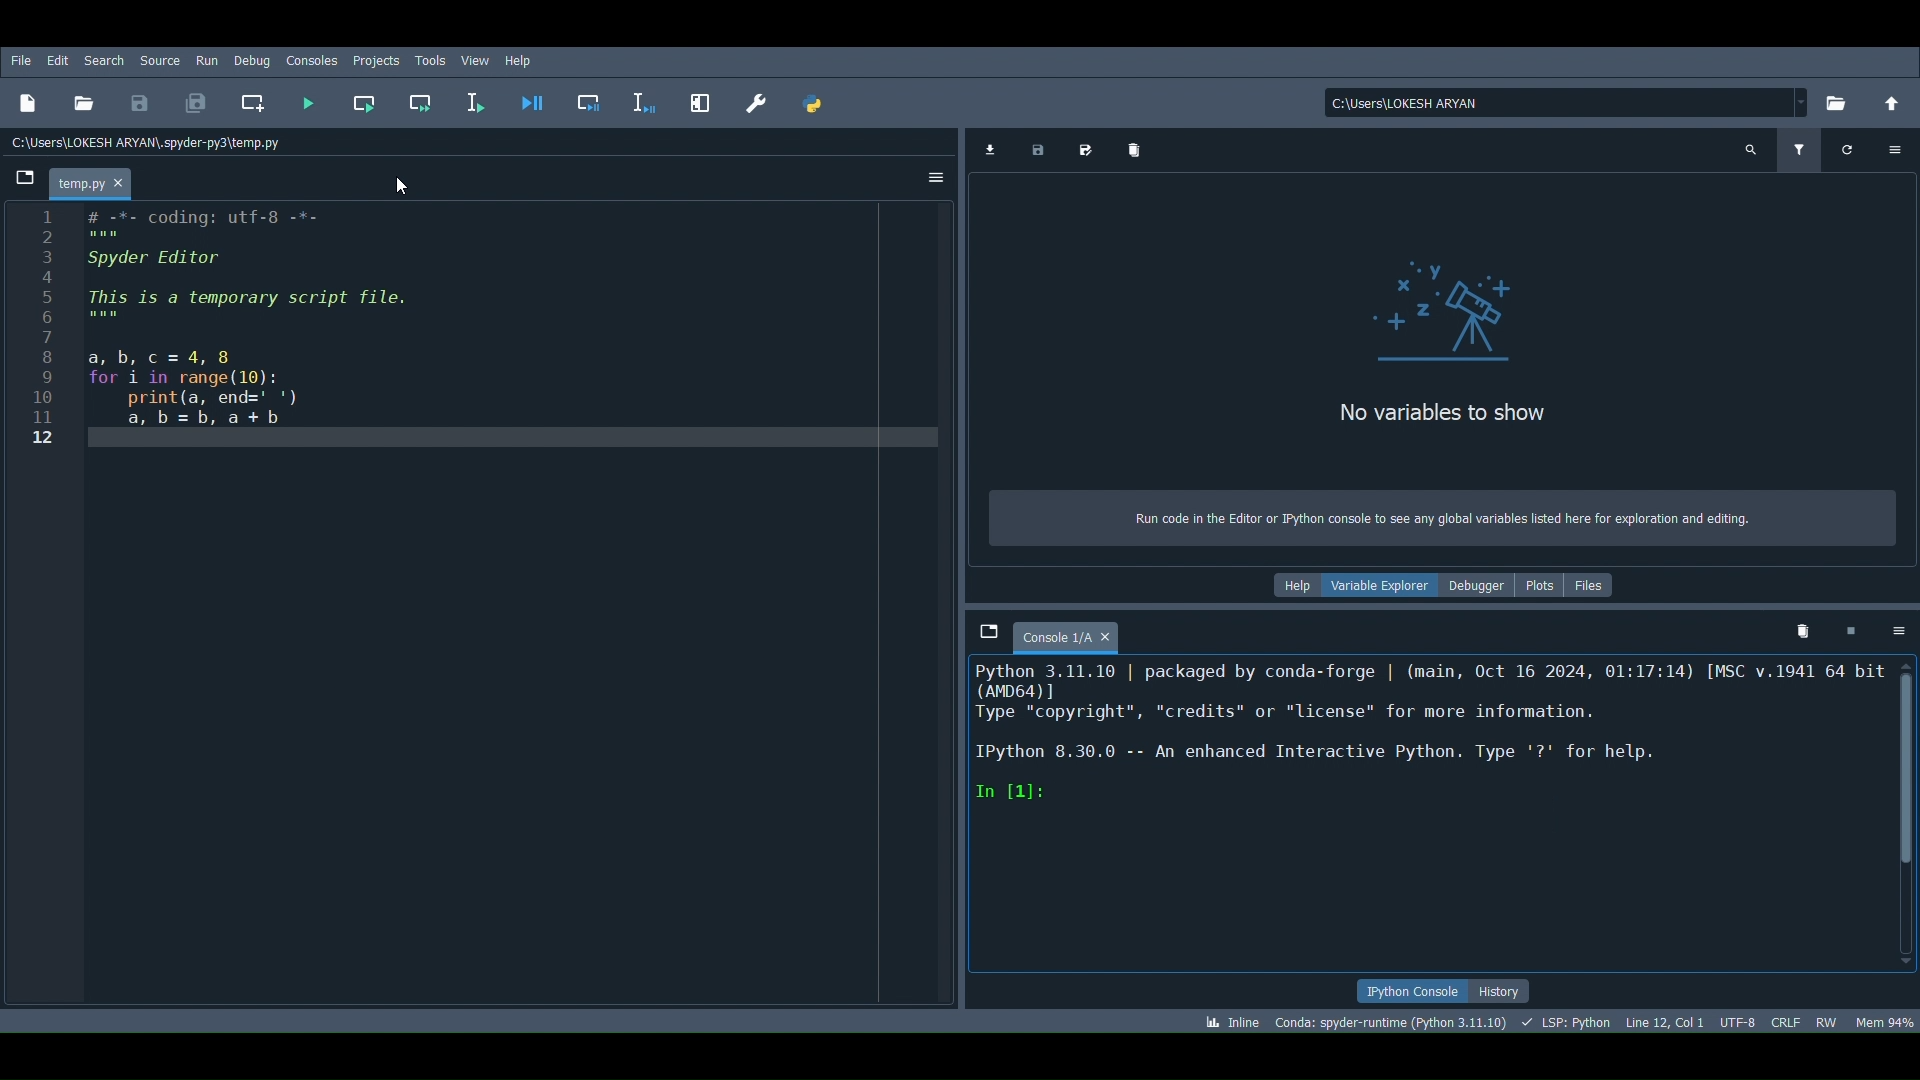 The image size is (1920, 1080). What do you see at coordinates (1085, 150) in the screenshot?
I see `Save data as` at bounding box center [1085, 150].